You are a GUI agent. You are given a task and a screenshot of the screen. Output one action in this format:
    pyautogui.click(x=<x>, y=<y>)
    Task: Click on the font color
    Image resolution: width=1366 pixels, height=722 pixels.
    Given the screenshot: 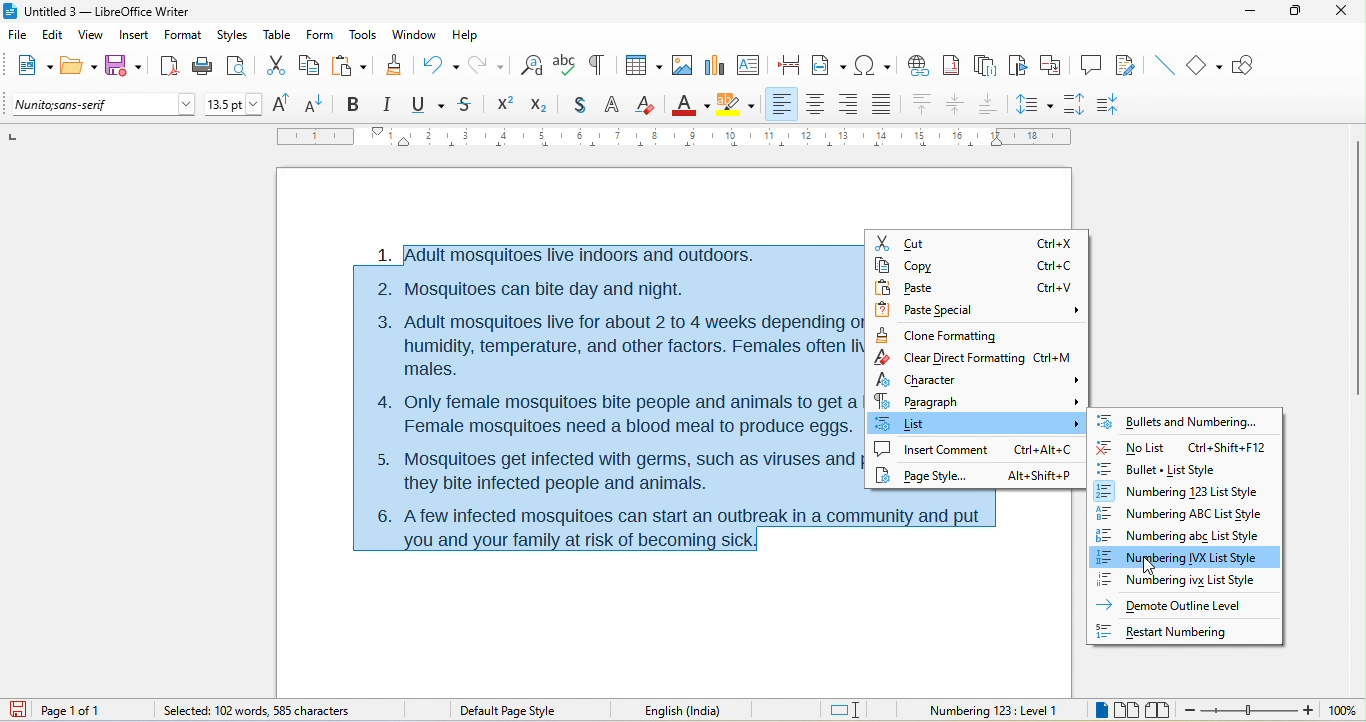 What is the action you would take?
    pyautogui.click(x=690, y=103)
    